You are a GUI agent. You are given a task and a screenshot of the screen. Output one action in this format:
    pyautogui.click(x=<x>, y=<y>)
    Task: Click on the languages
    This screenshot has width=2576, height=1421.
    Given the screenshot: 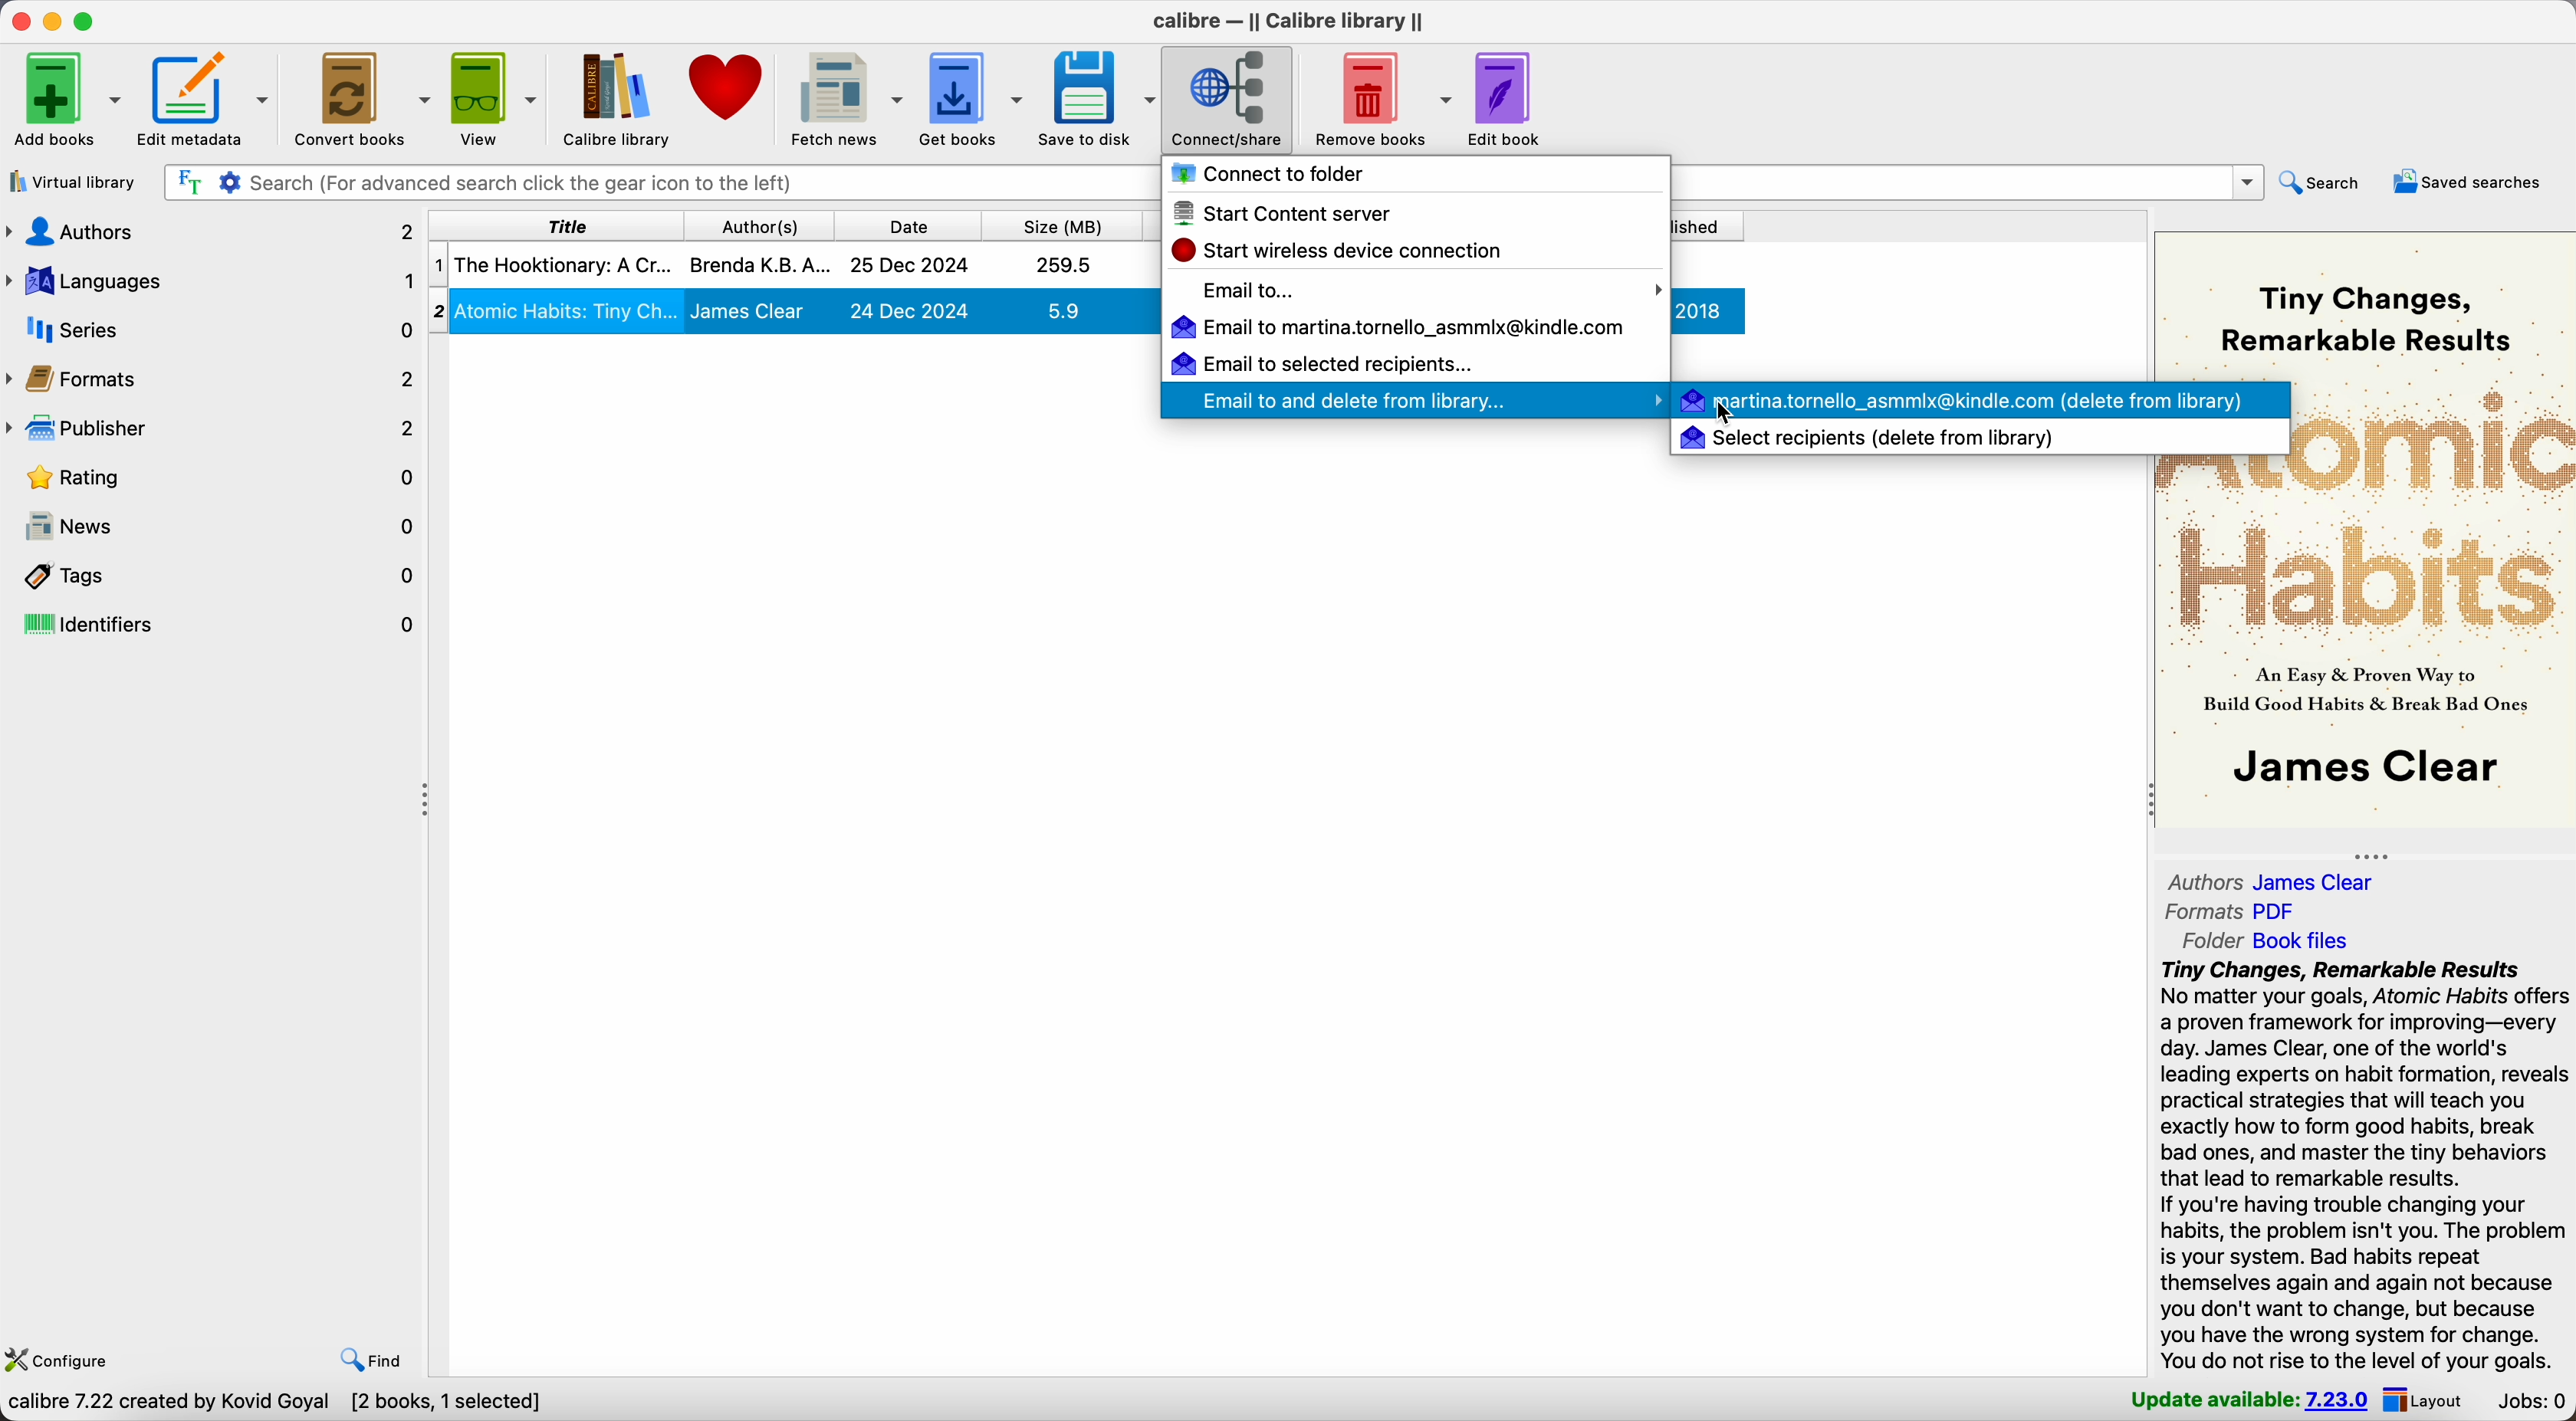 What is the action you would take?
    pyautogui.click(x=211, y=283)
    